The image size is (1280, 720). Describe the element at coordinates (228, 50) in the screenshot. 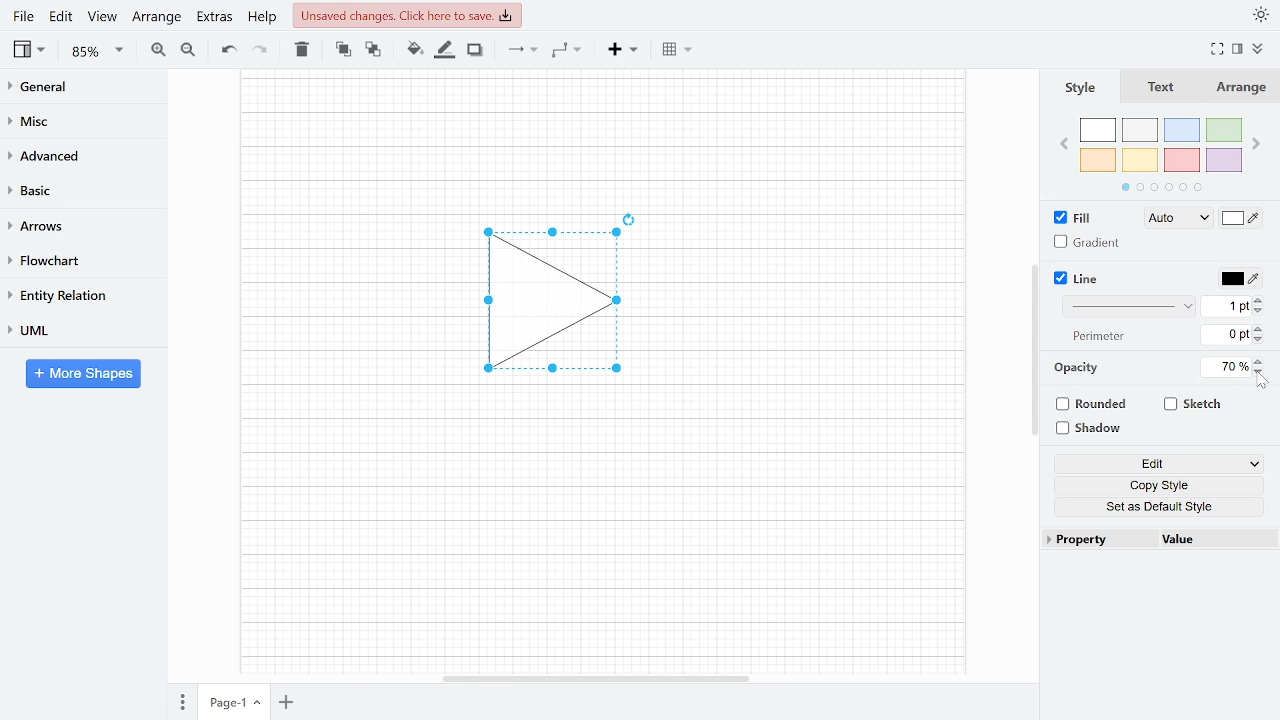

I see `Undo` at that location.